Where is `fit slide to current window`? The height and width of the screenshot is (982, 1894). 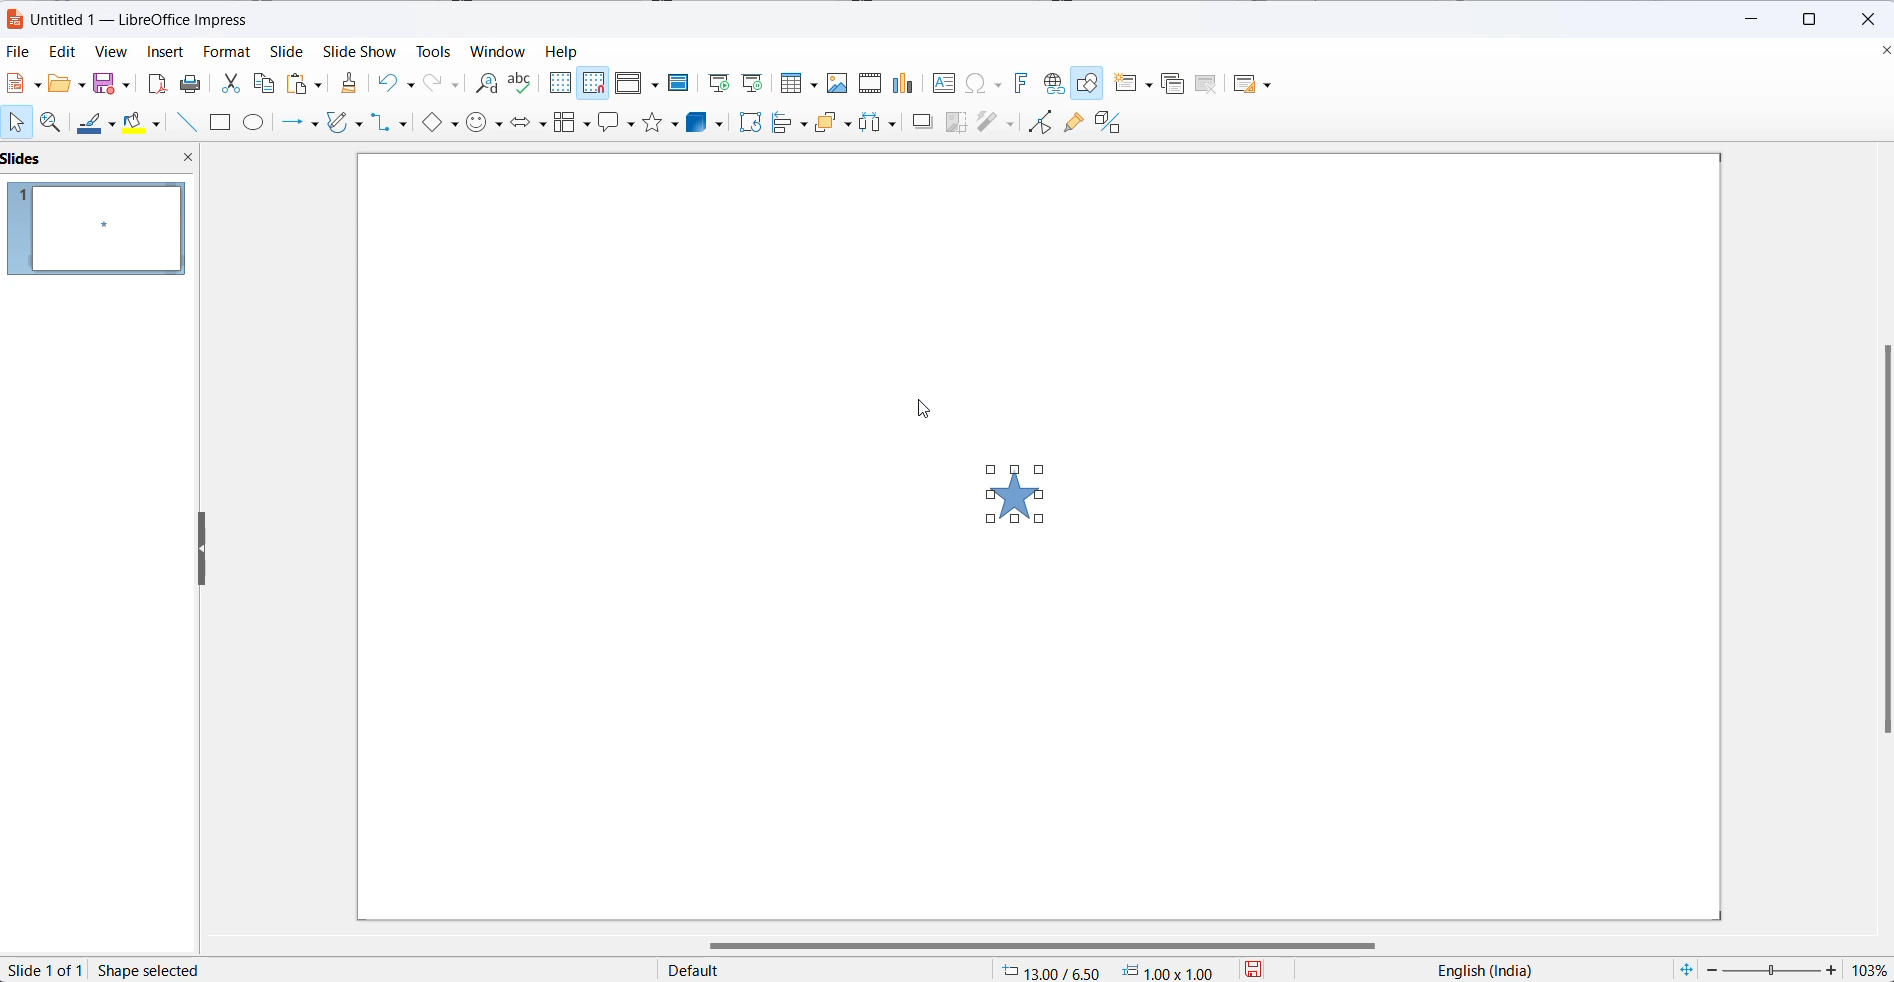
fit slide to current window is located at coordinates (1686, 969).